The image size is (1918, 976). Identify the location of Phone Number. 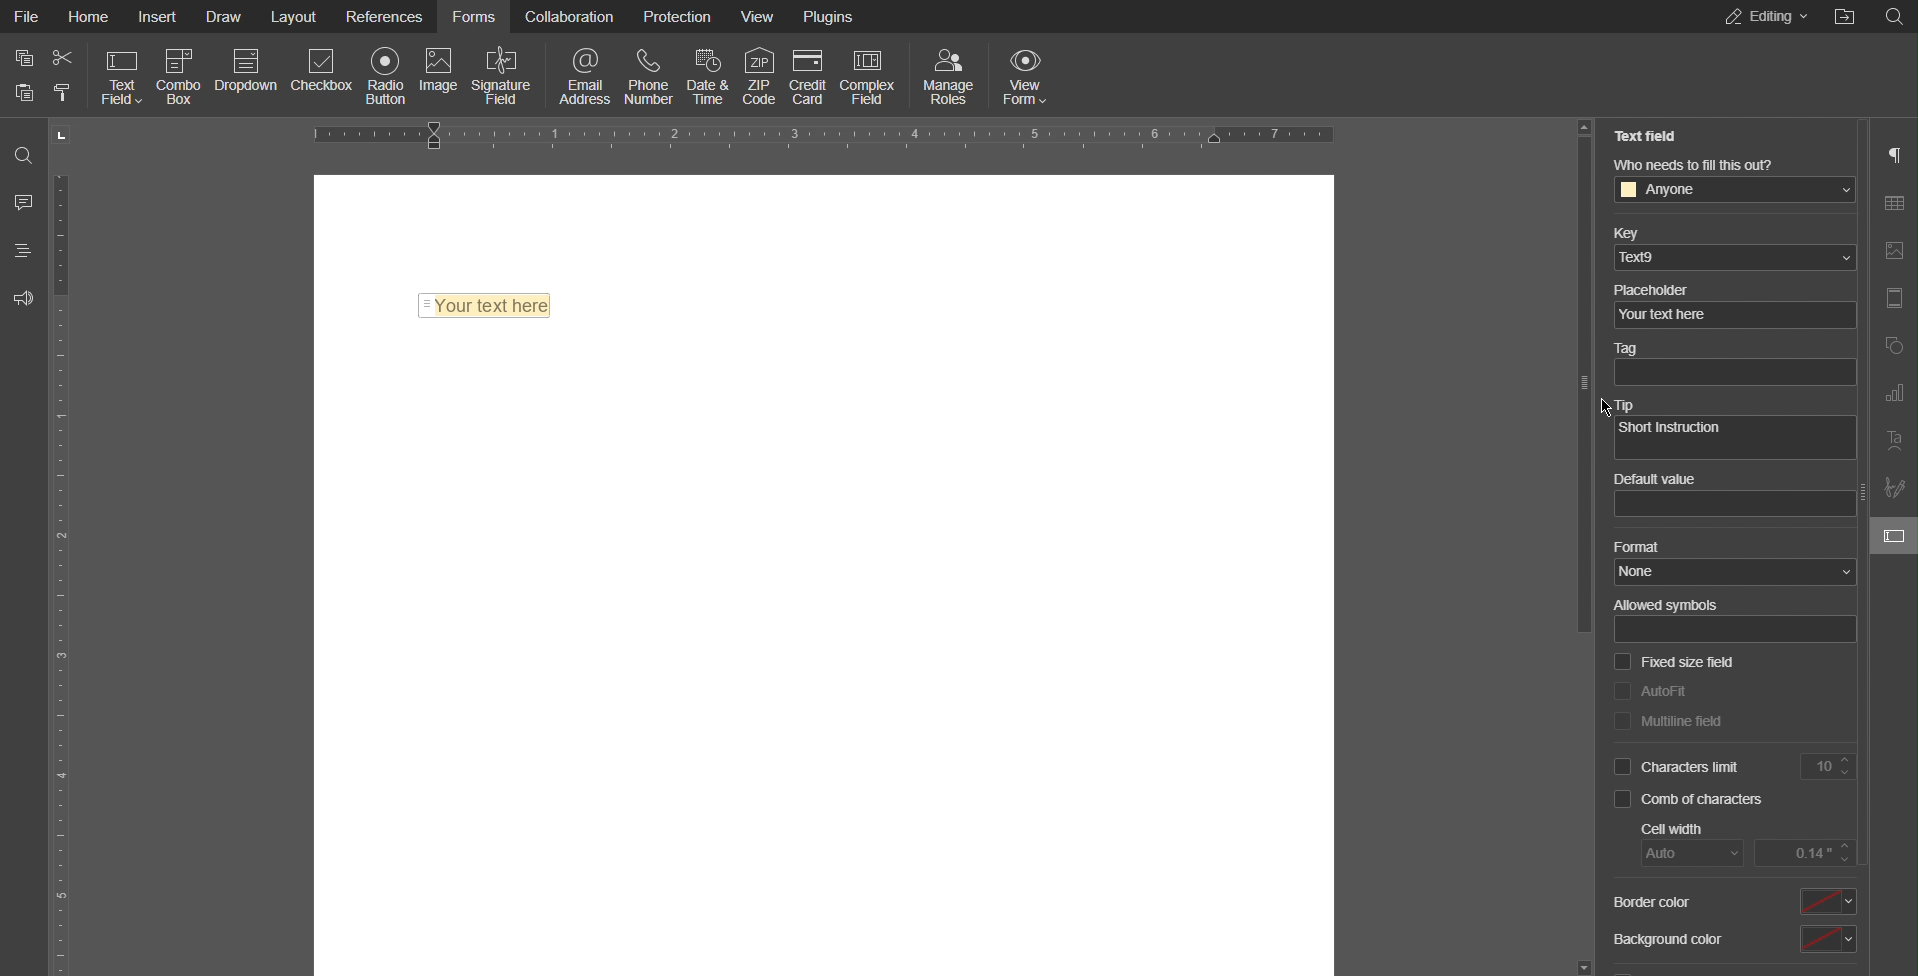
(652, 74).